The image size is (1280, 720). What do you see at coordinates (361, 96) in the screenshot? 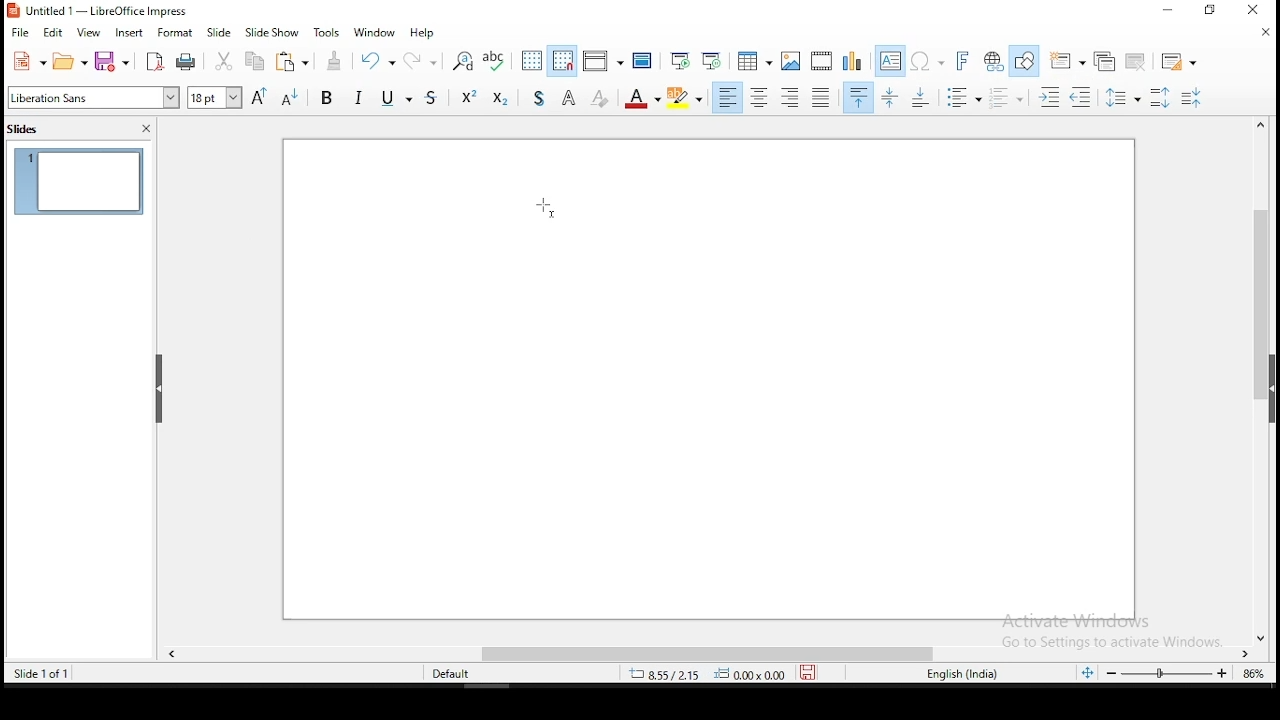
I see `italics` at bounding box center [361, 96].